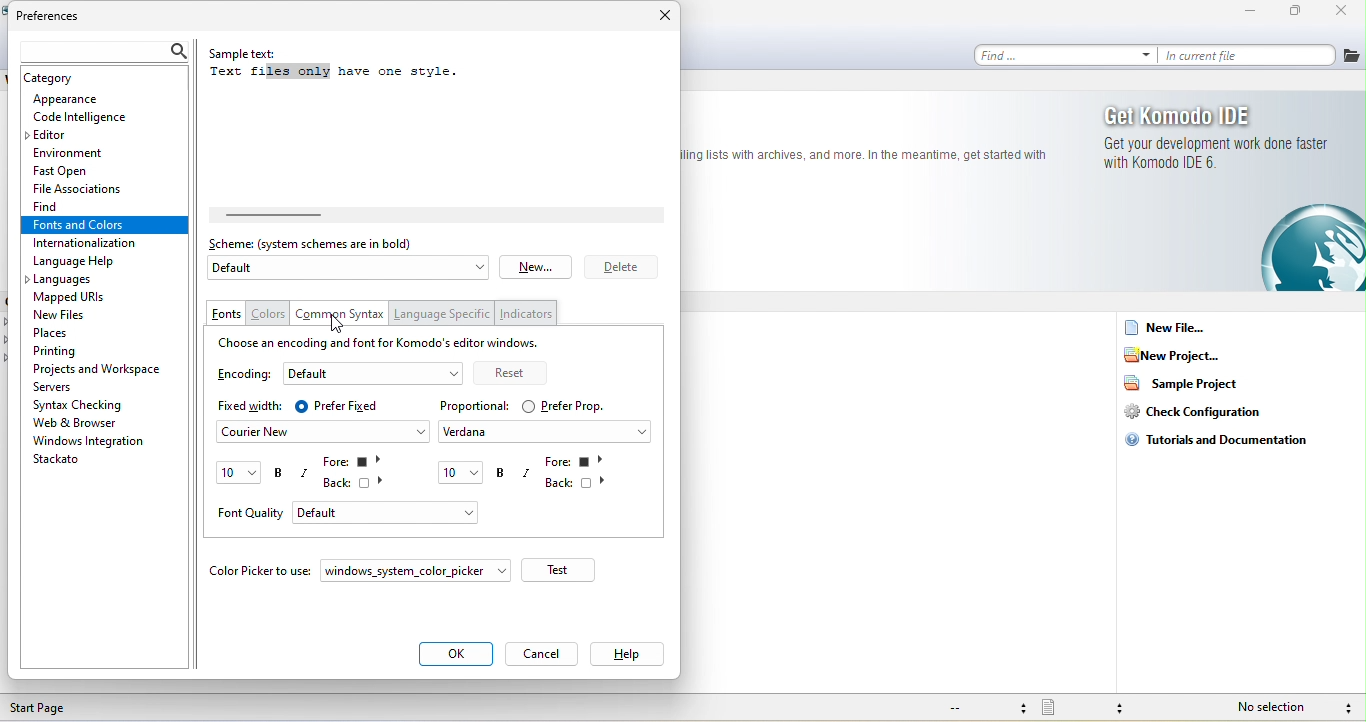 The image size is (1366, 722). I want to click on common syntax, so click(339, 313).